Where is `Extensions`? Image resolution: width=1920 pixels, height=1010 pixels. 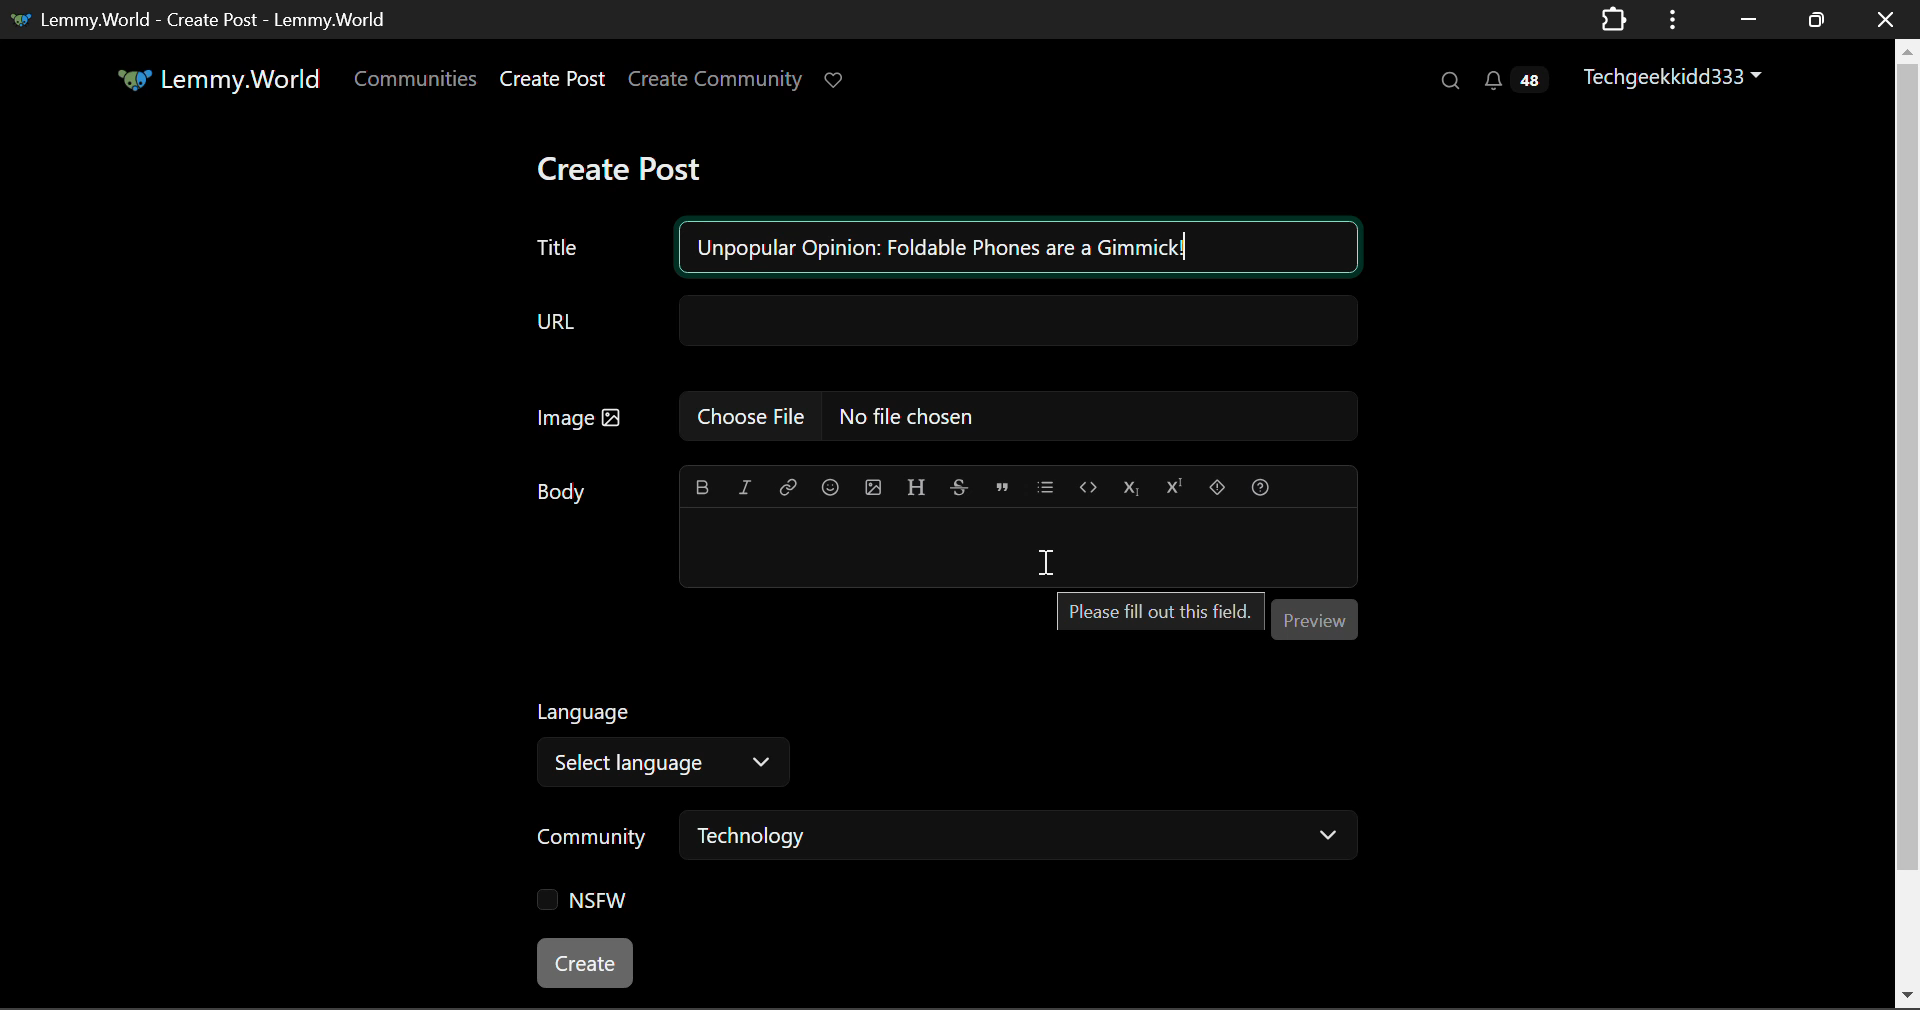
Extensions is located at coordinates (1613, 18).